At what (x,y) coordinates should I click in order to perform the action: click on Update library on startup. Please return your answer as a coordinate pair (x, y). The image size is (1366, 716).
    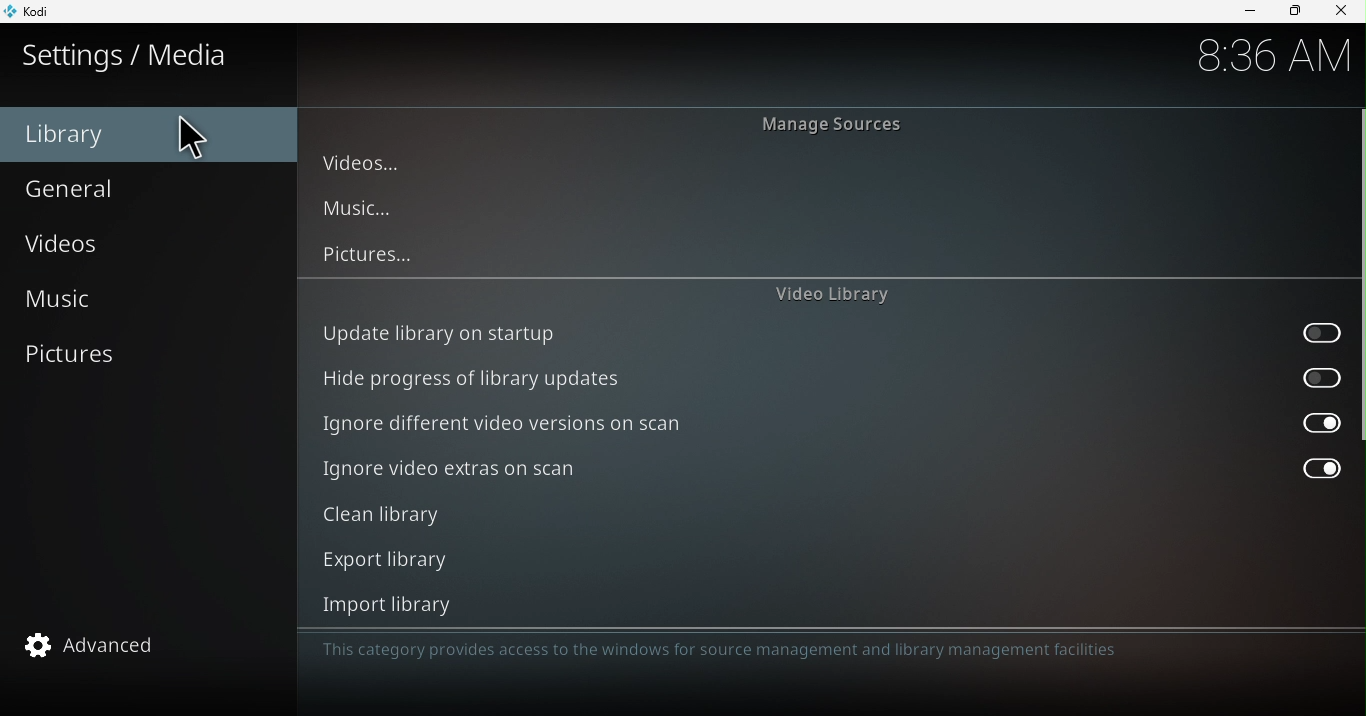
    Looking at the image, I should click on (830, 333).